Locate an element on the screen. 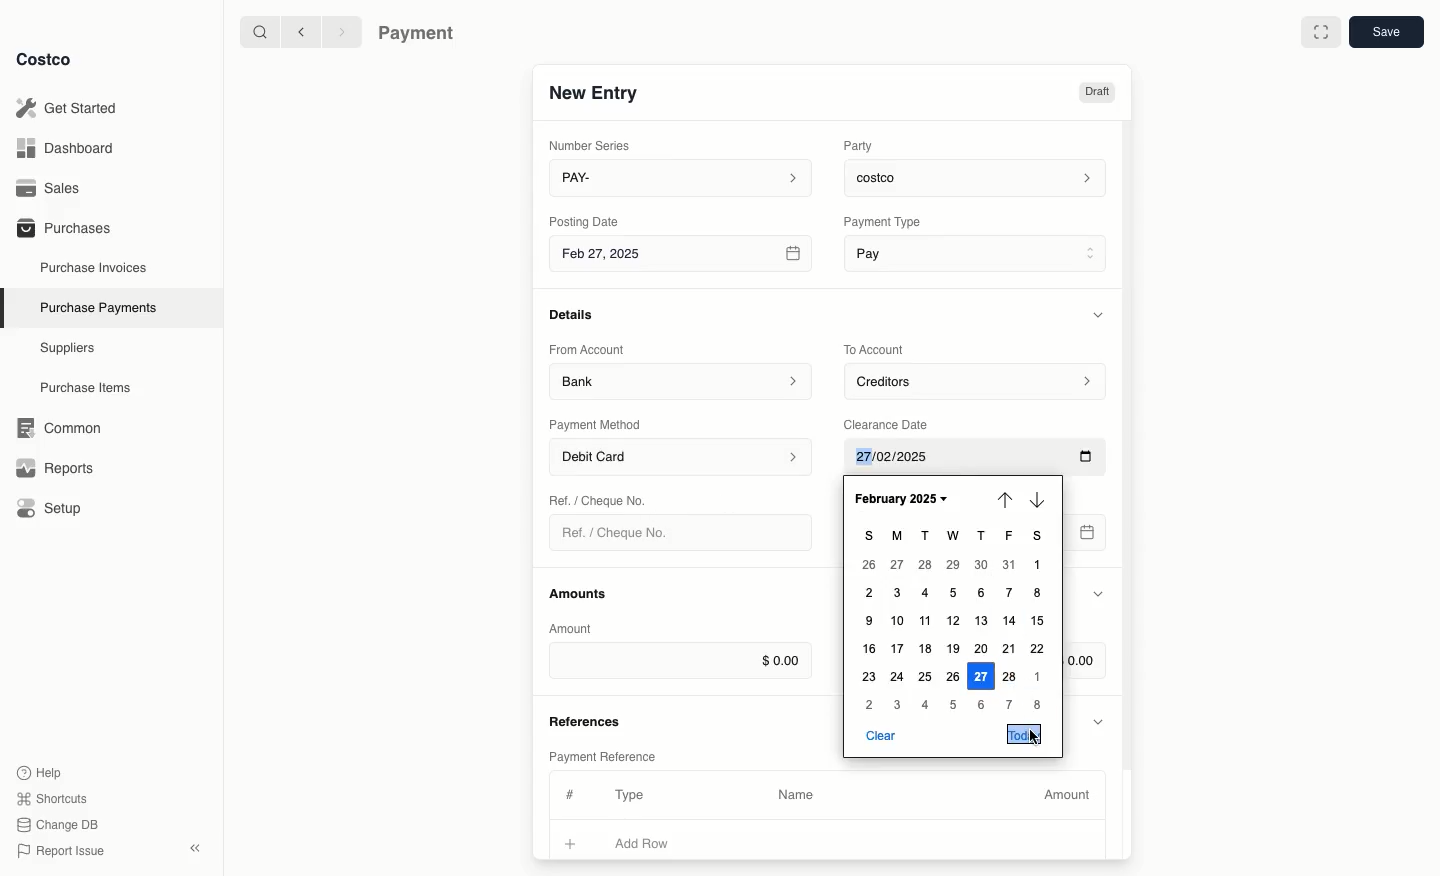  Purchase Items is located at coordinates (88, 388).